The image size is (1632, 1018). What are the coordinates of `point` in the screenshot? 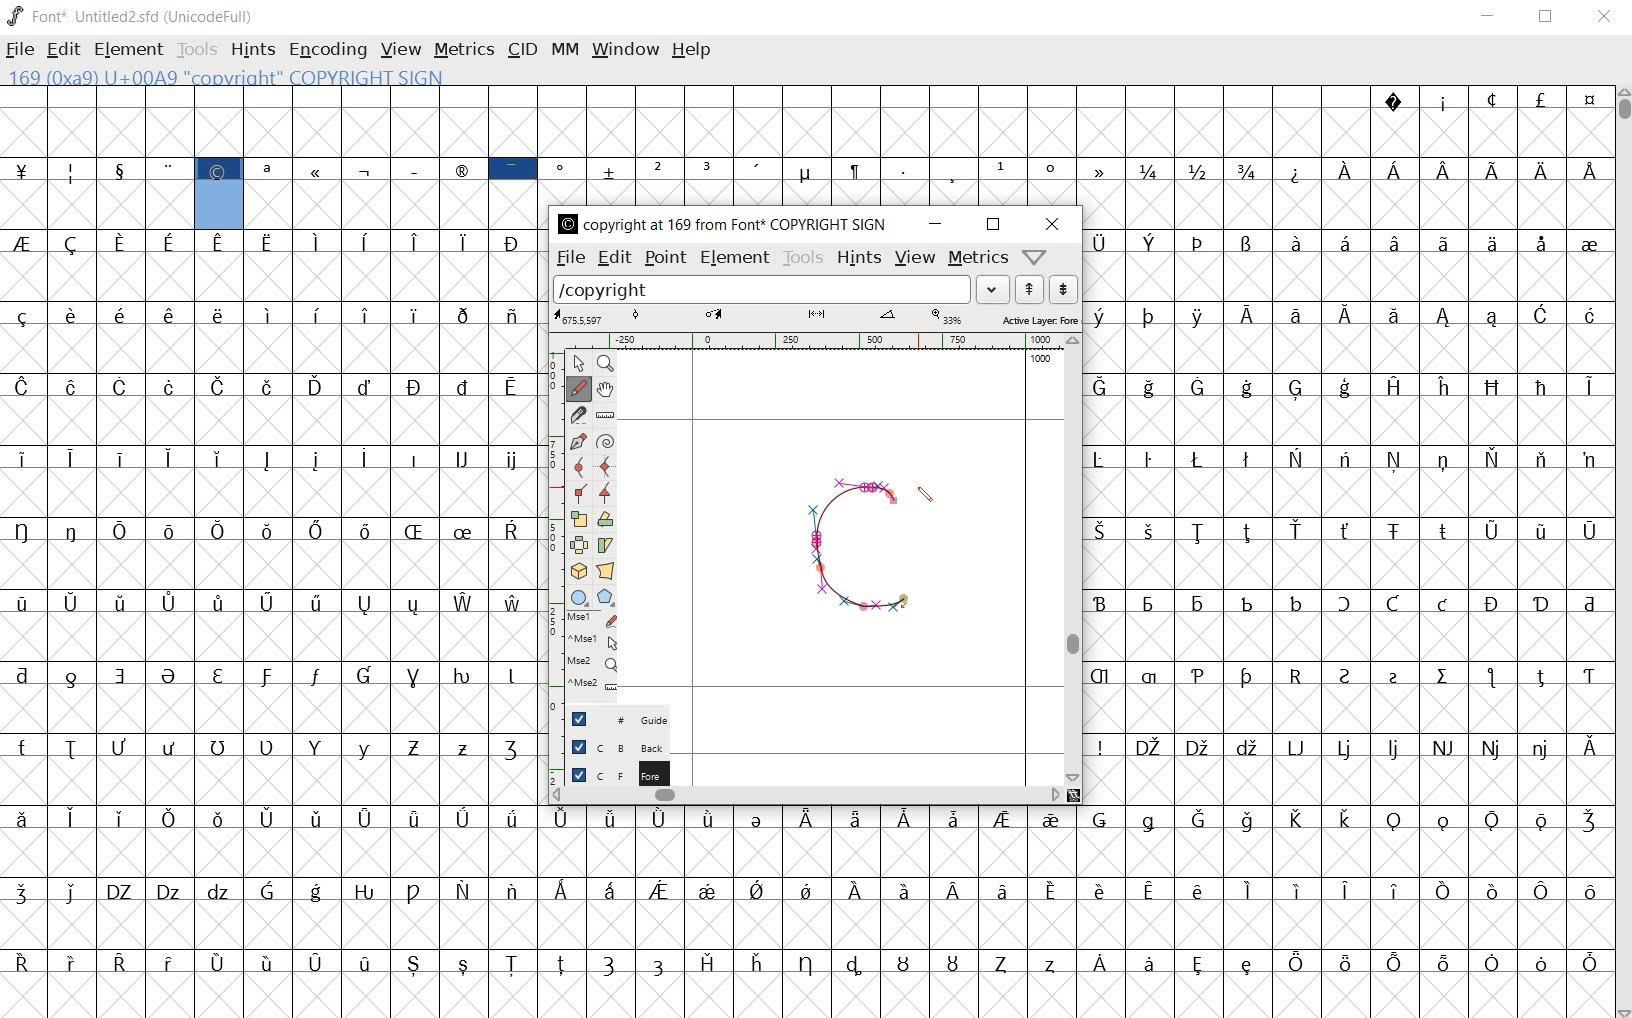 It's located at (664, 258).